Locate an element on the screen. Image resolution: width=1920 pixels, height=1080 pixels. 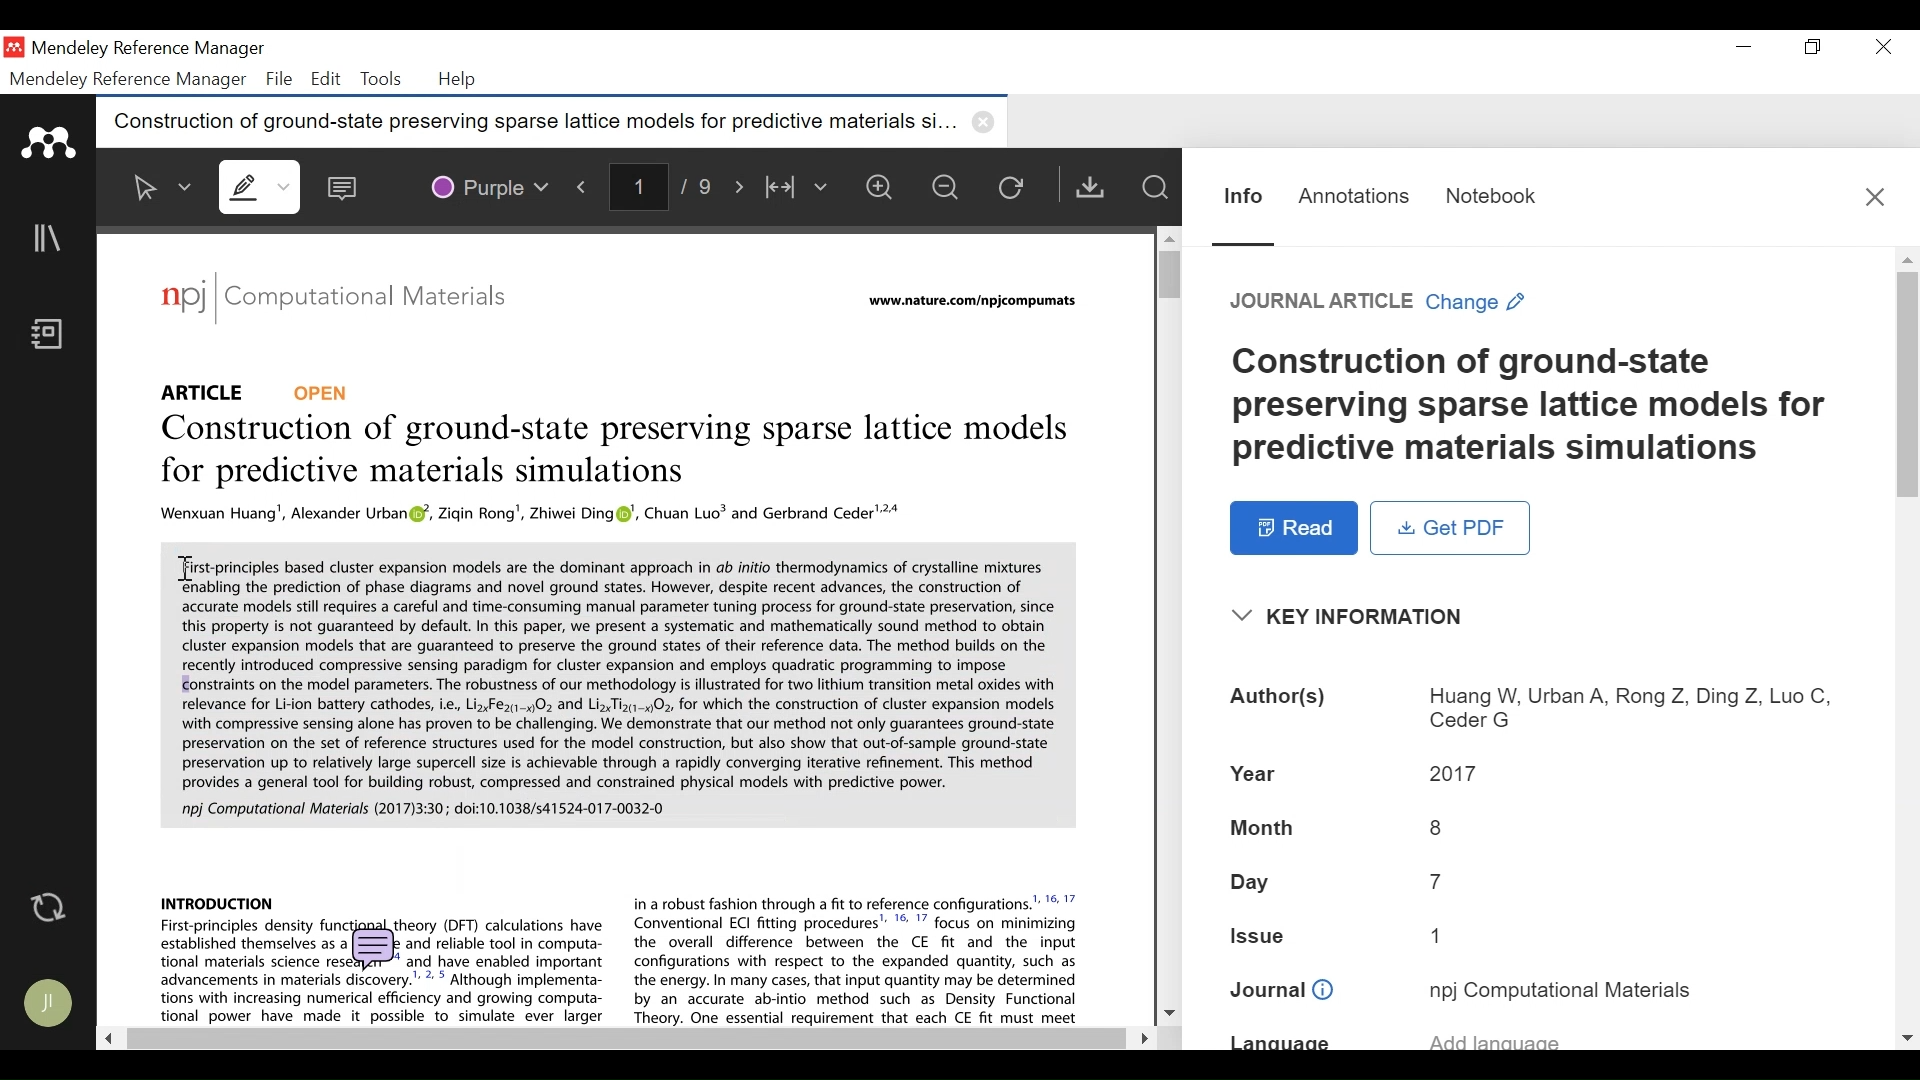
Annotation is located at coordinates (1354, 196).